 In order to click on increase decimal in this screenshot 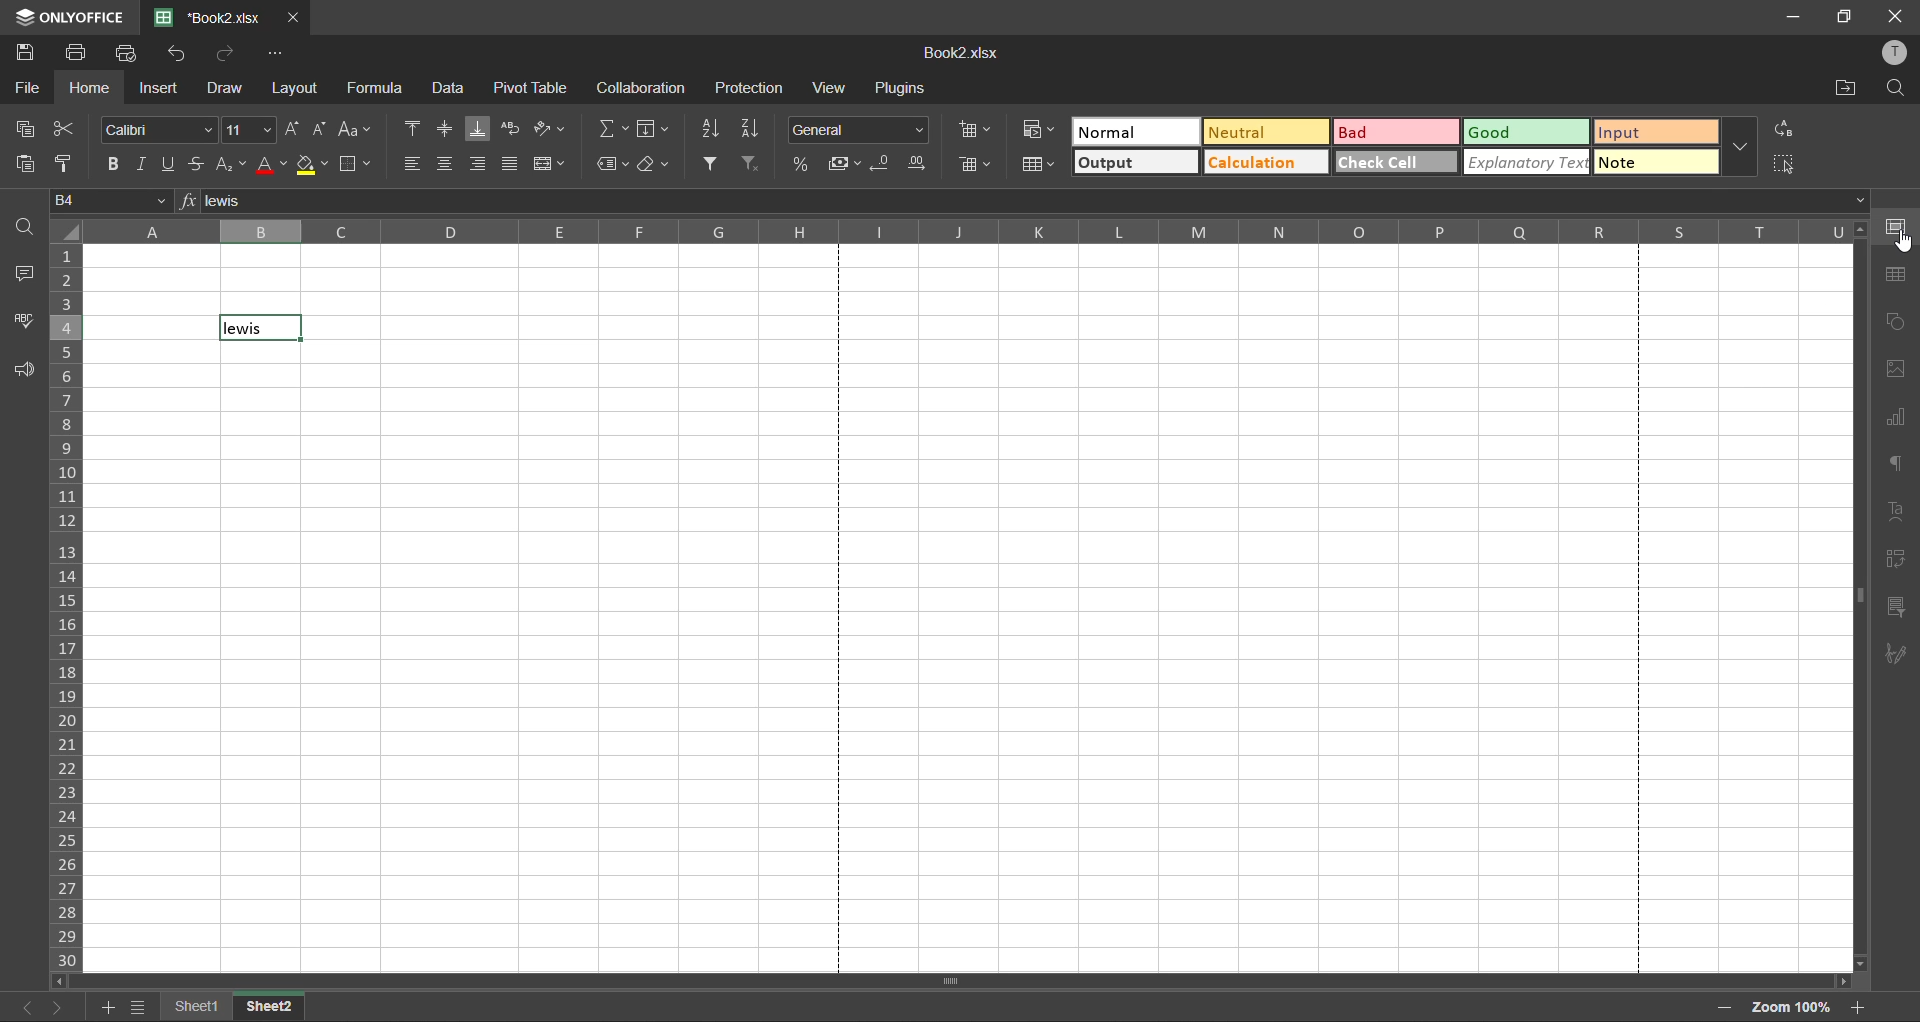, I will do `click(916, 164)`.